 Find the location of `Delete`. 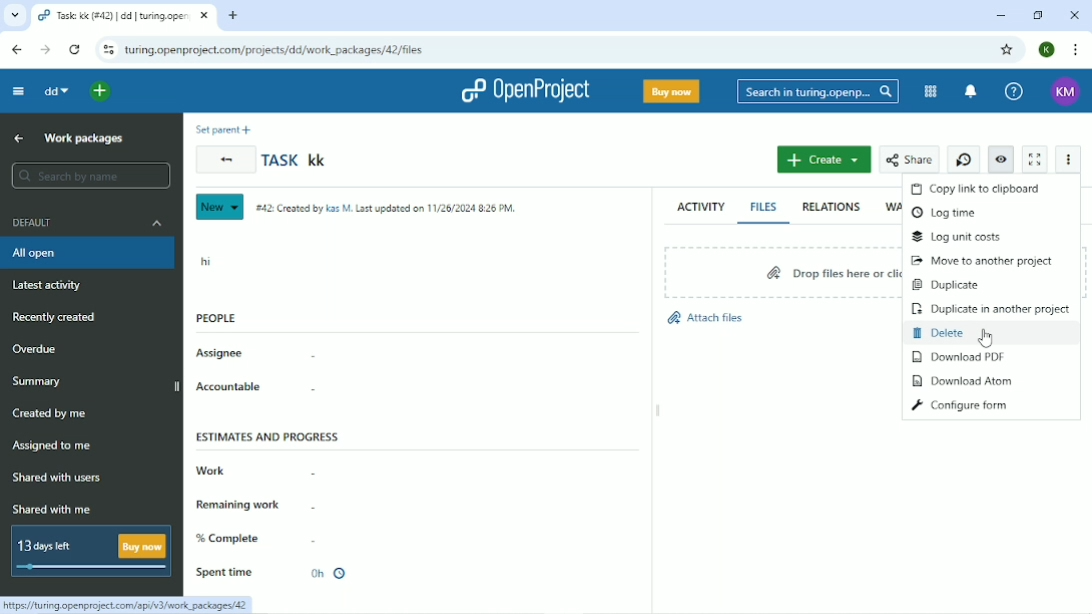

Delete is located at coordinates (937, 334).